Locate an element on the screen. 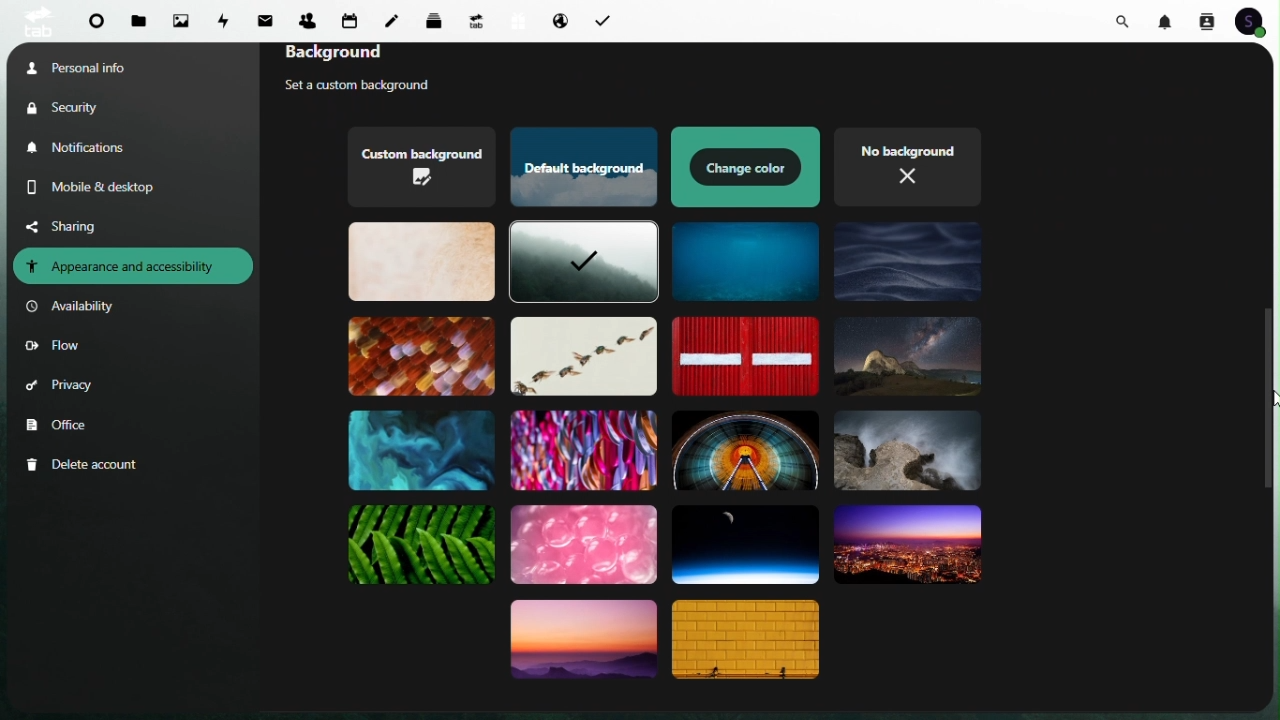 The image size is (1280, 720). Contacts is located at coordinates (307, 17).